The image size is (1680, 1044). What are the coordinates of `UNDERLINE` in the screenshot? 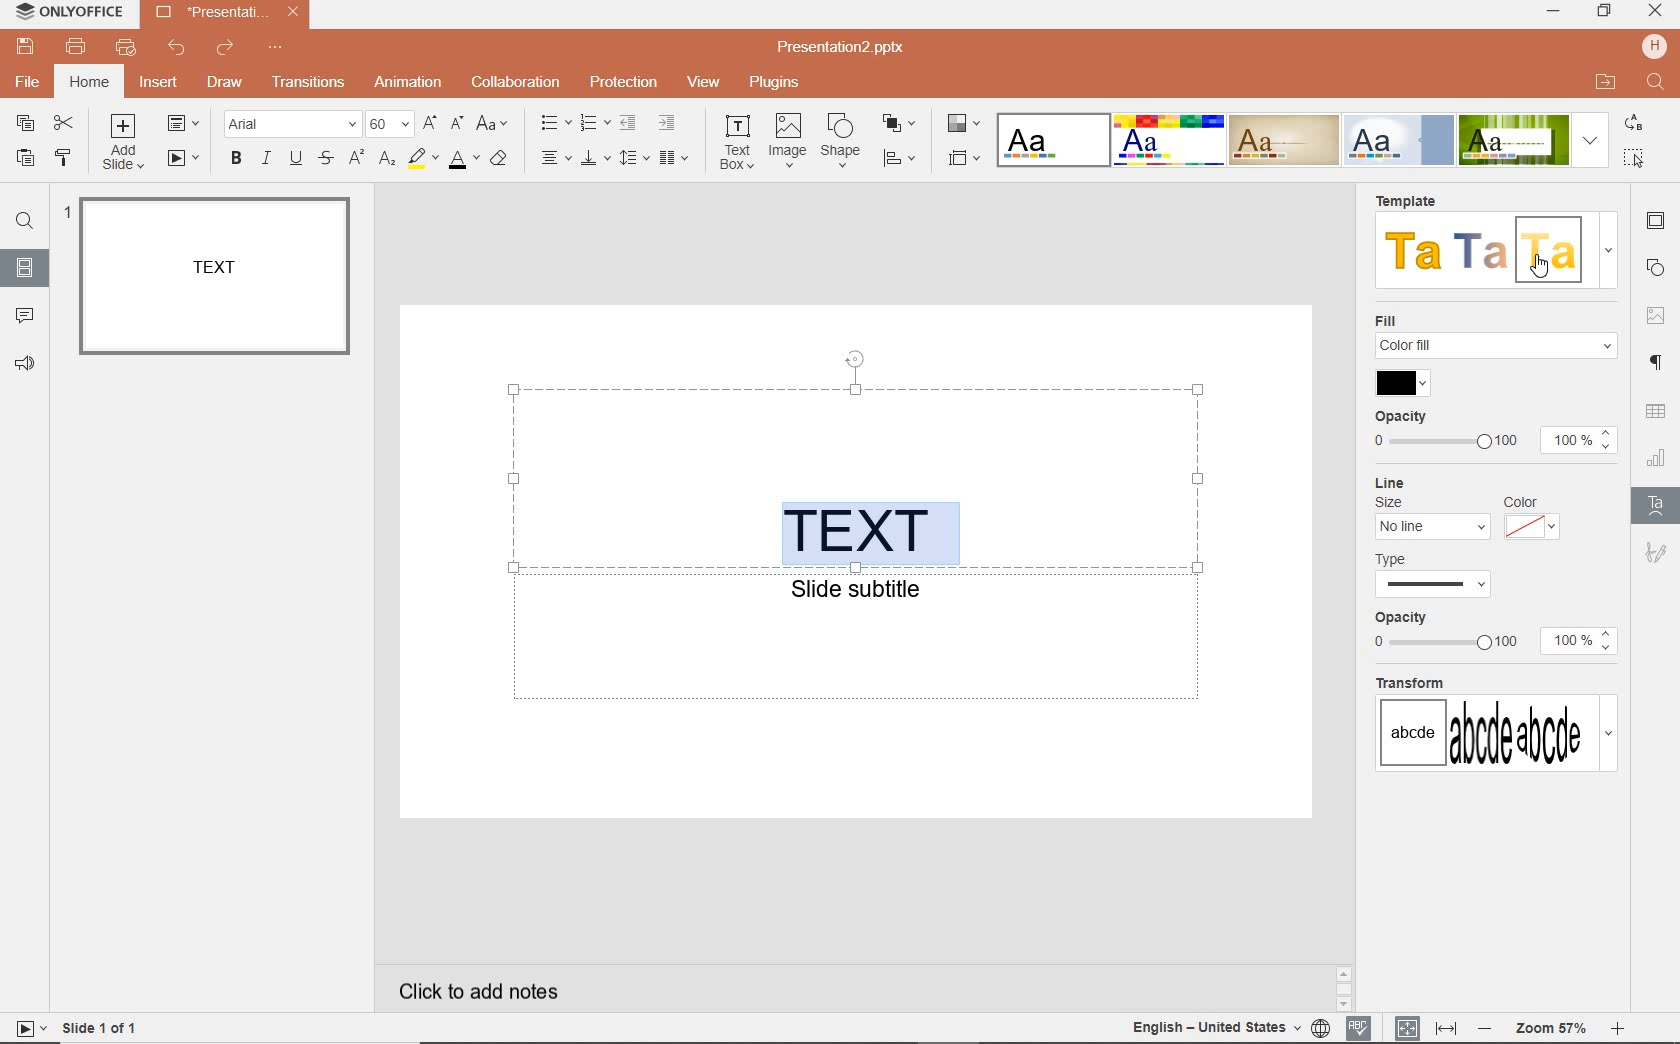 It's located at (296, 158).